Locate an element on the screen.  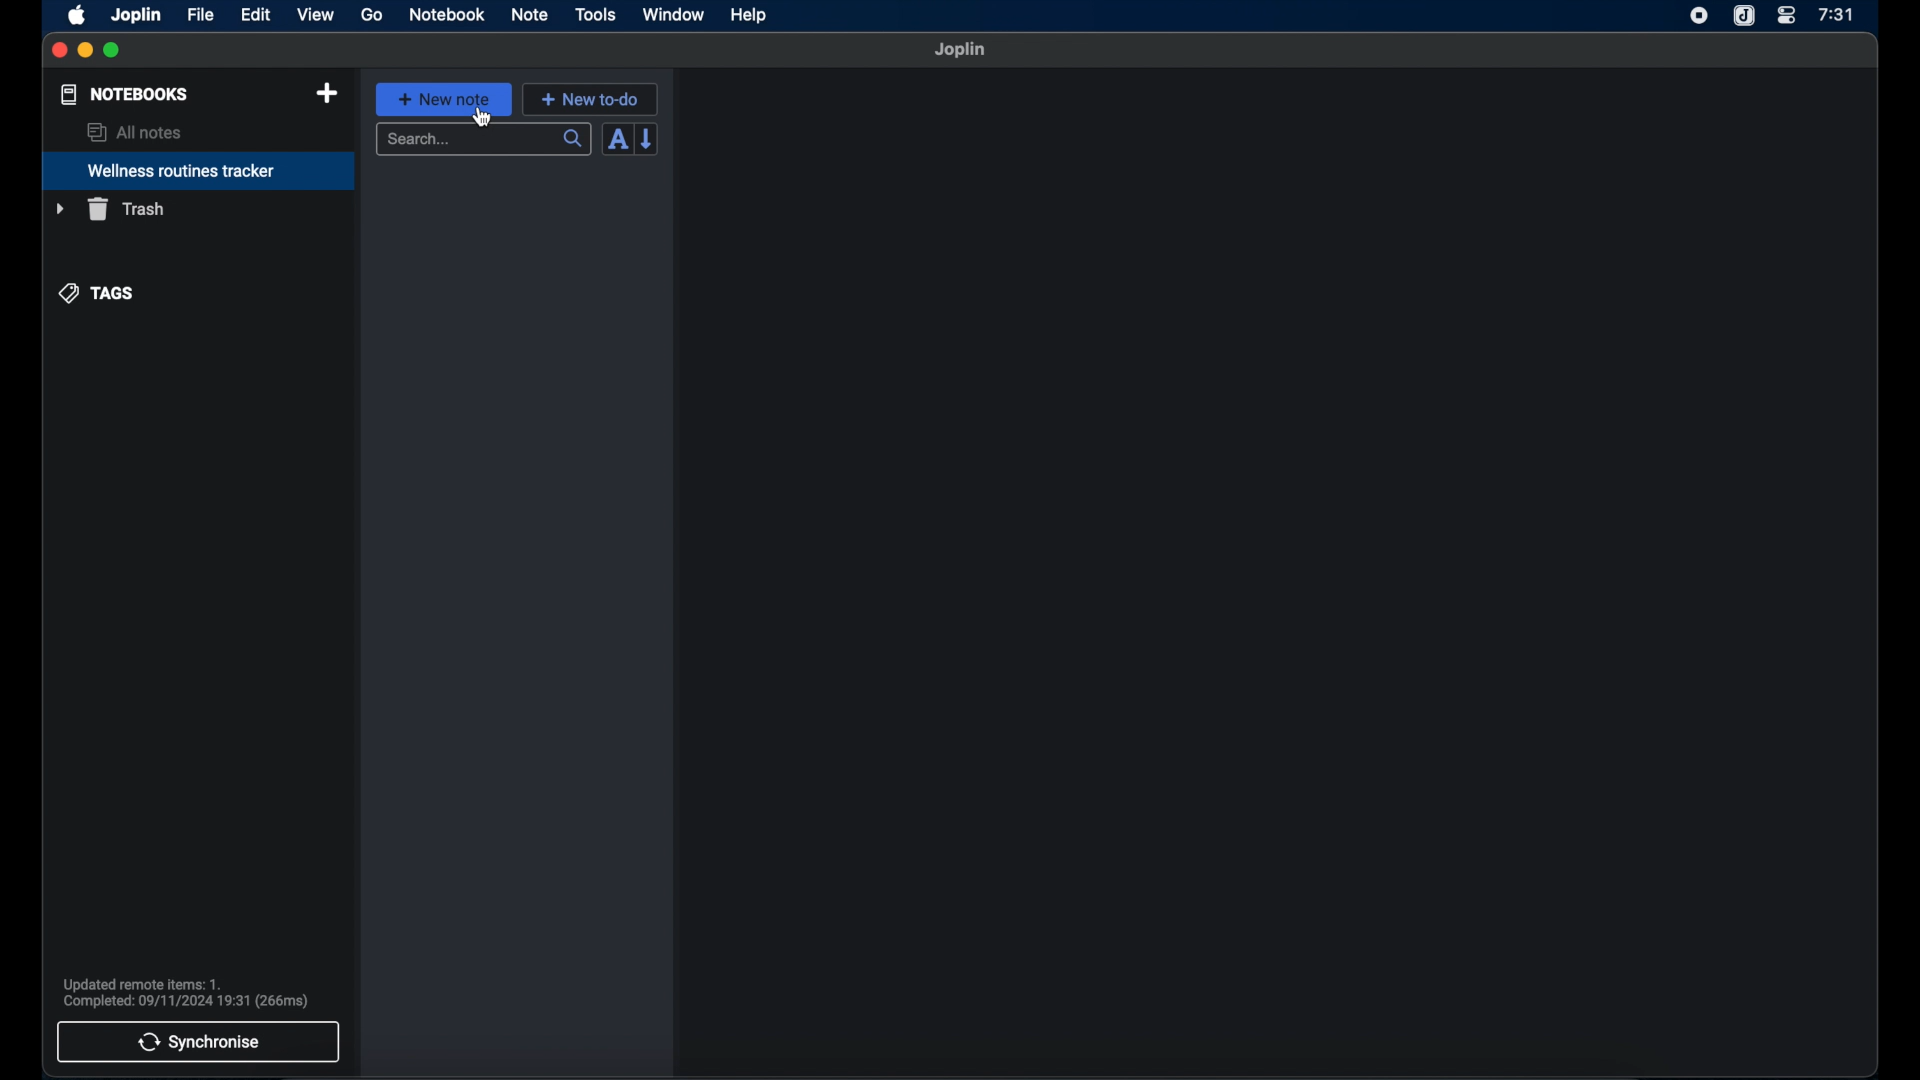
close is located at coordinates (60, 51).